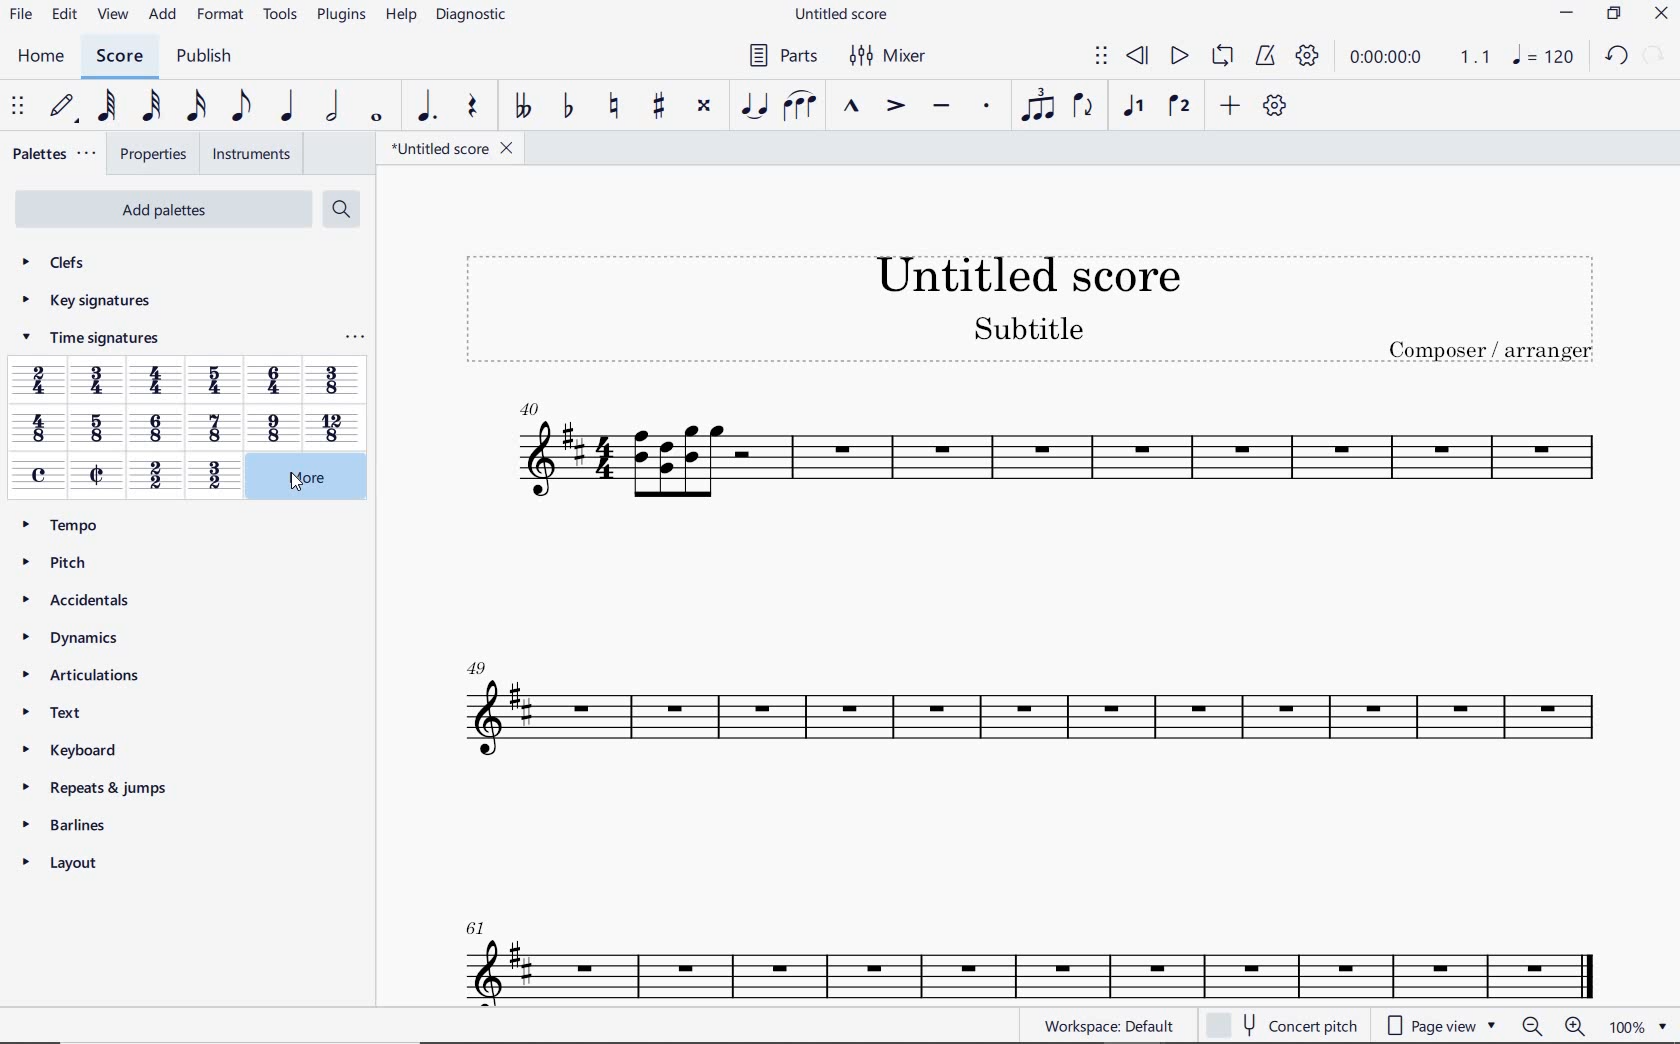 Image resolution: width=1680 pixels, height=1044 pixels. I want to click on TIE, so click(754, 104).